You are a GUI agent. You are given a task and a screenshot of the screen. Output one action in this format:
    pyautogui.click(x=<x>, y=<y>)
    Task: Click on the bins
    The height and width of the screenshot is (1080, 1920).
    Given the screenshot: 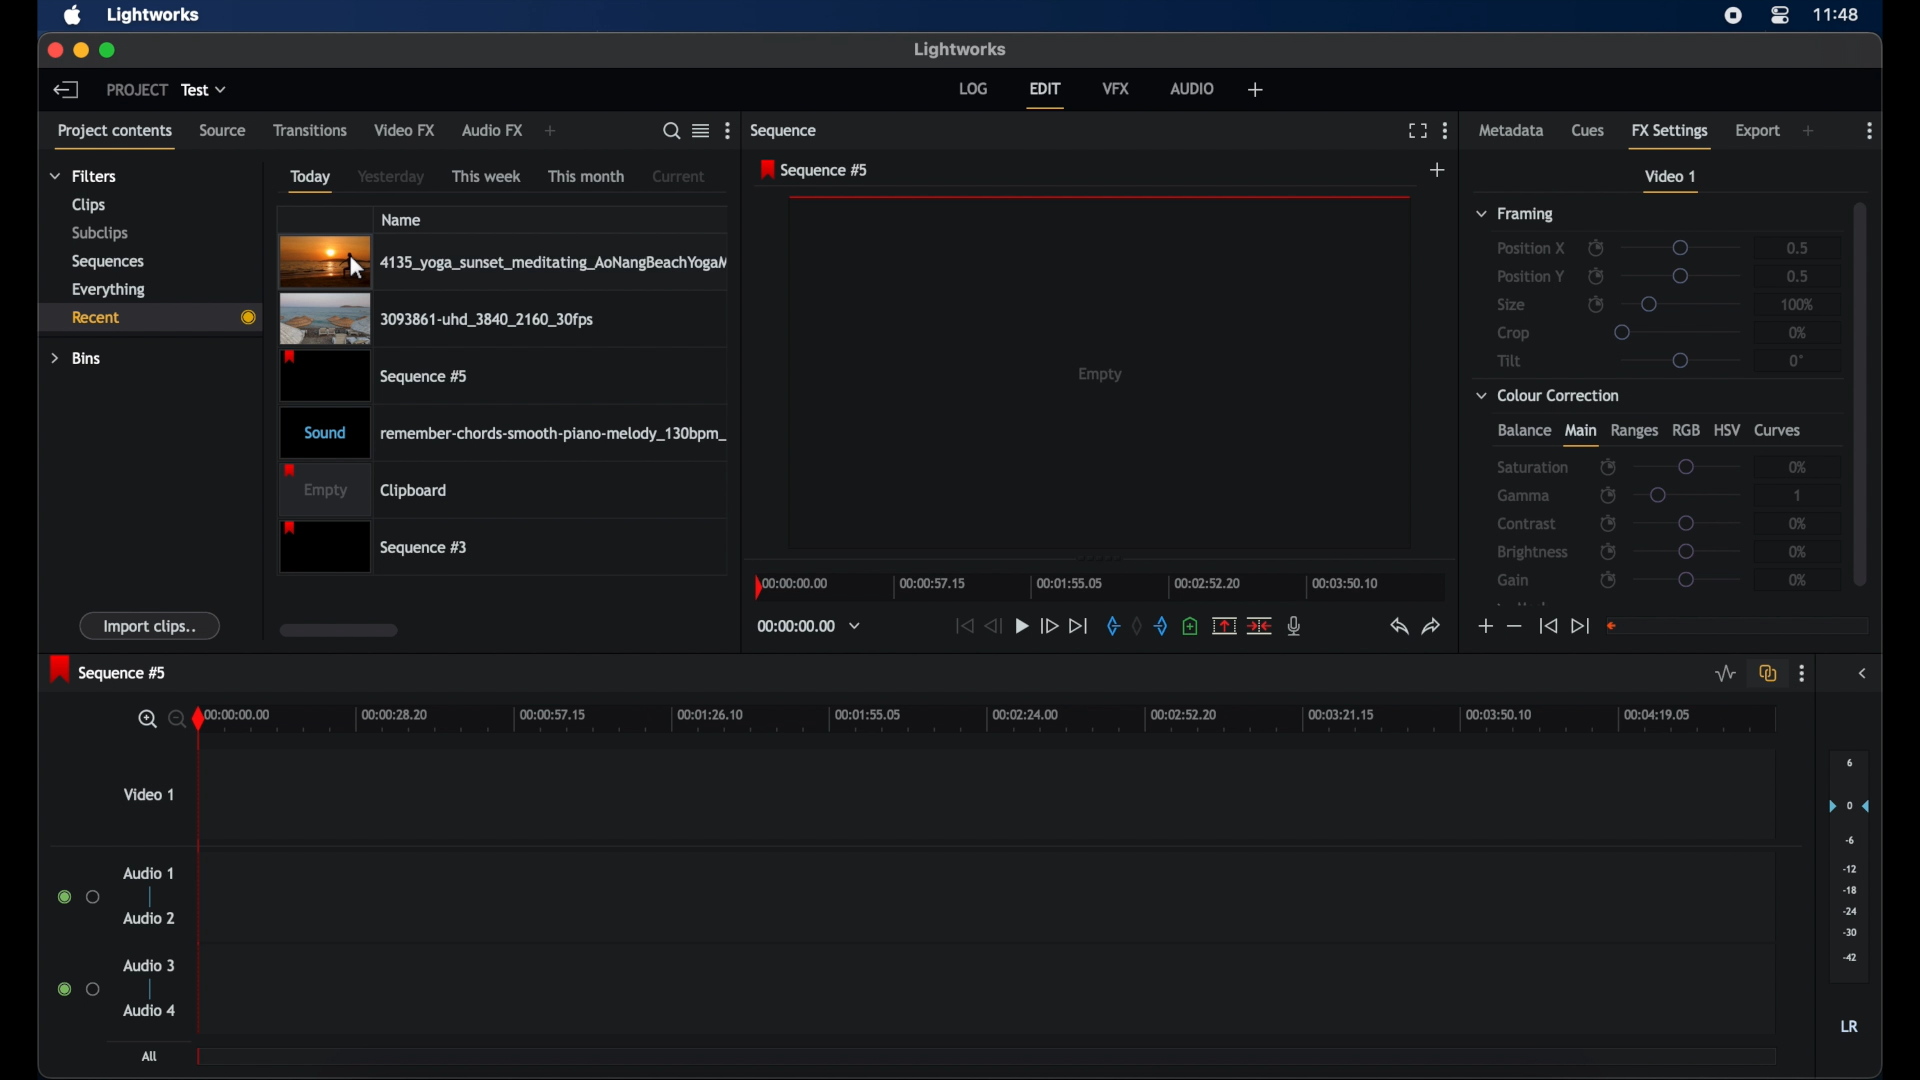 What is the action you would take?
    pyautogui.click(x=77, y=357)
    